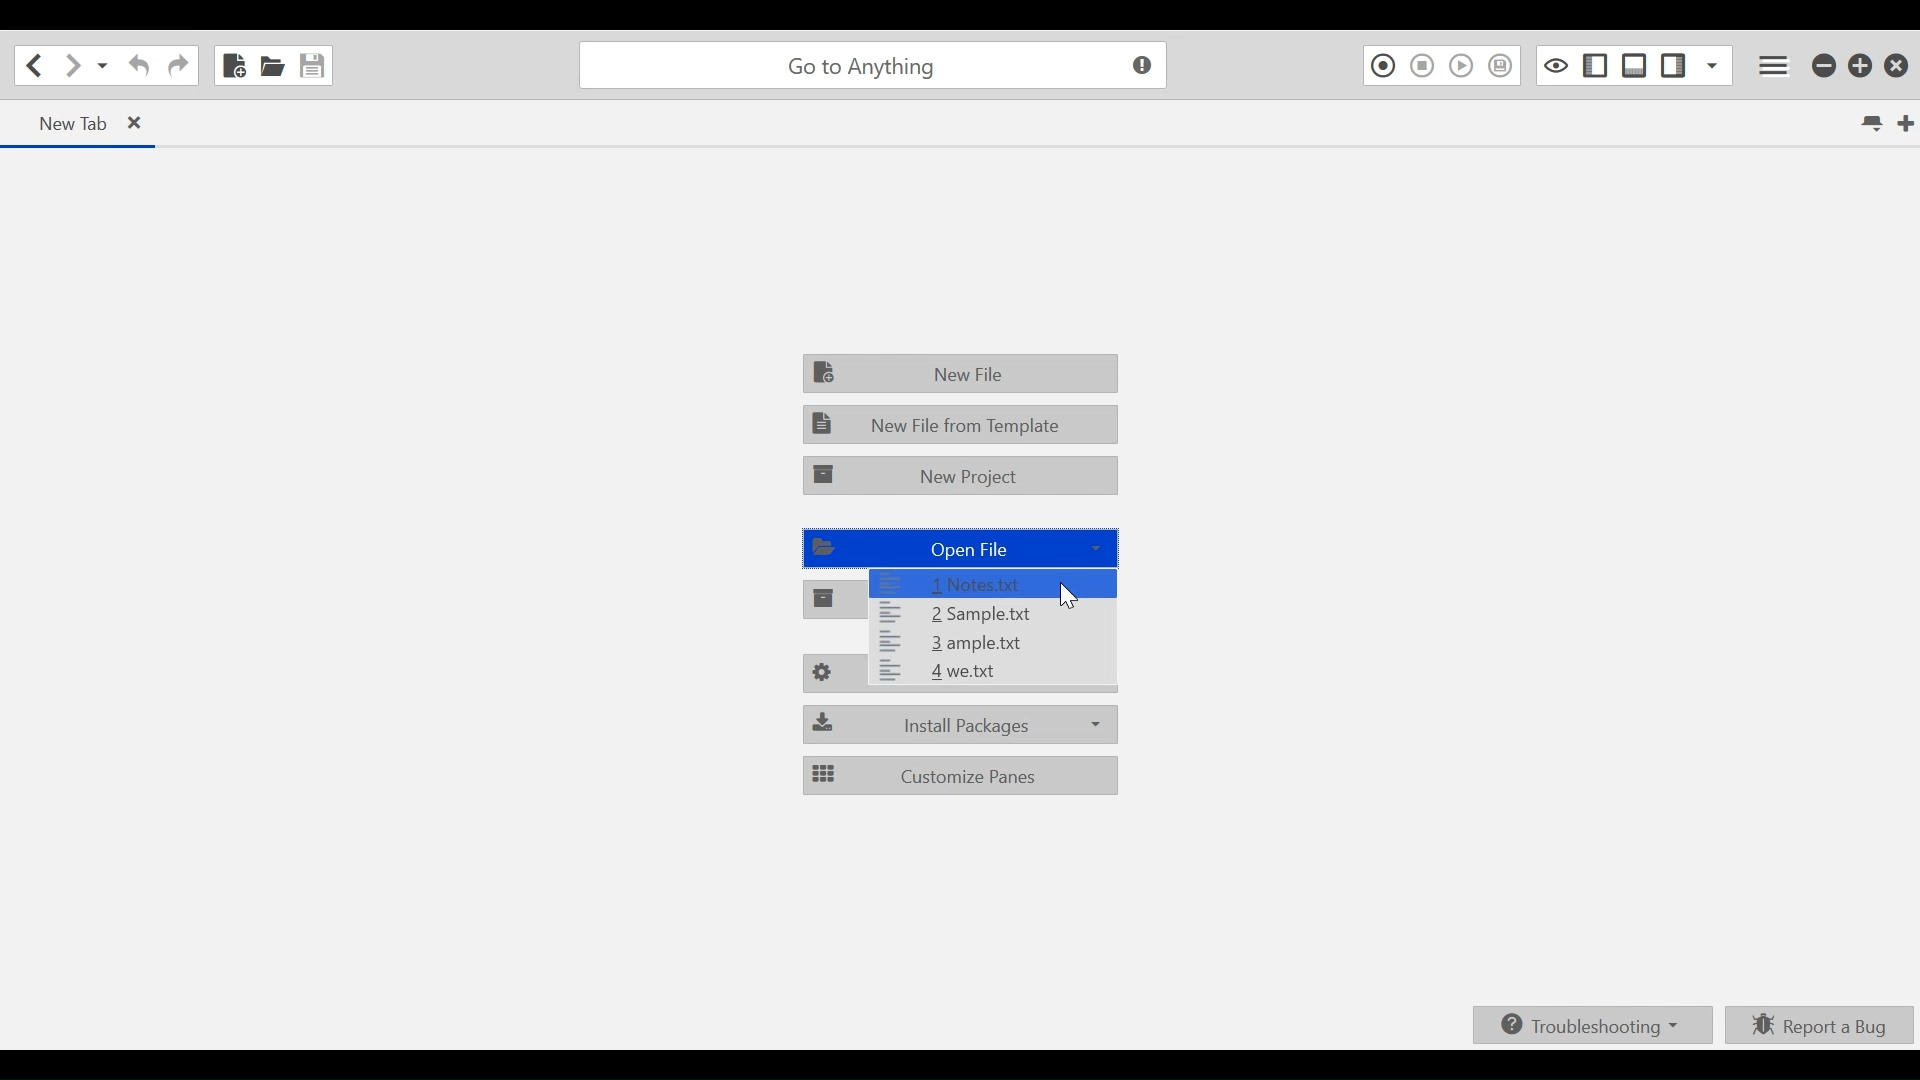  I want to click on Troubleshooting, so click(1592, 1023).